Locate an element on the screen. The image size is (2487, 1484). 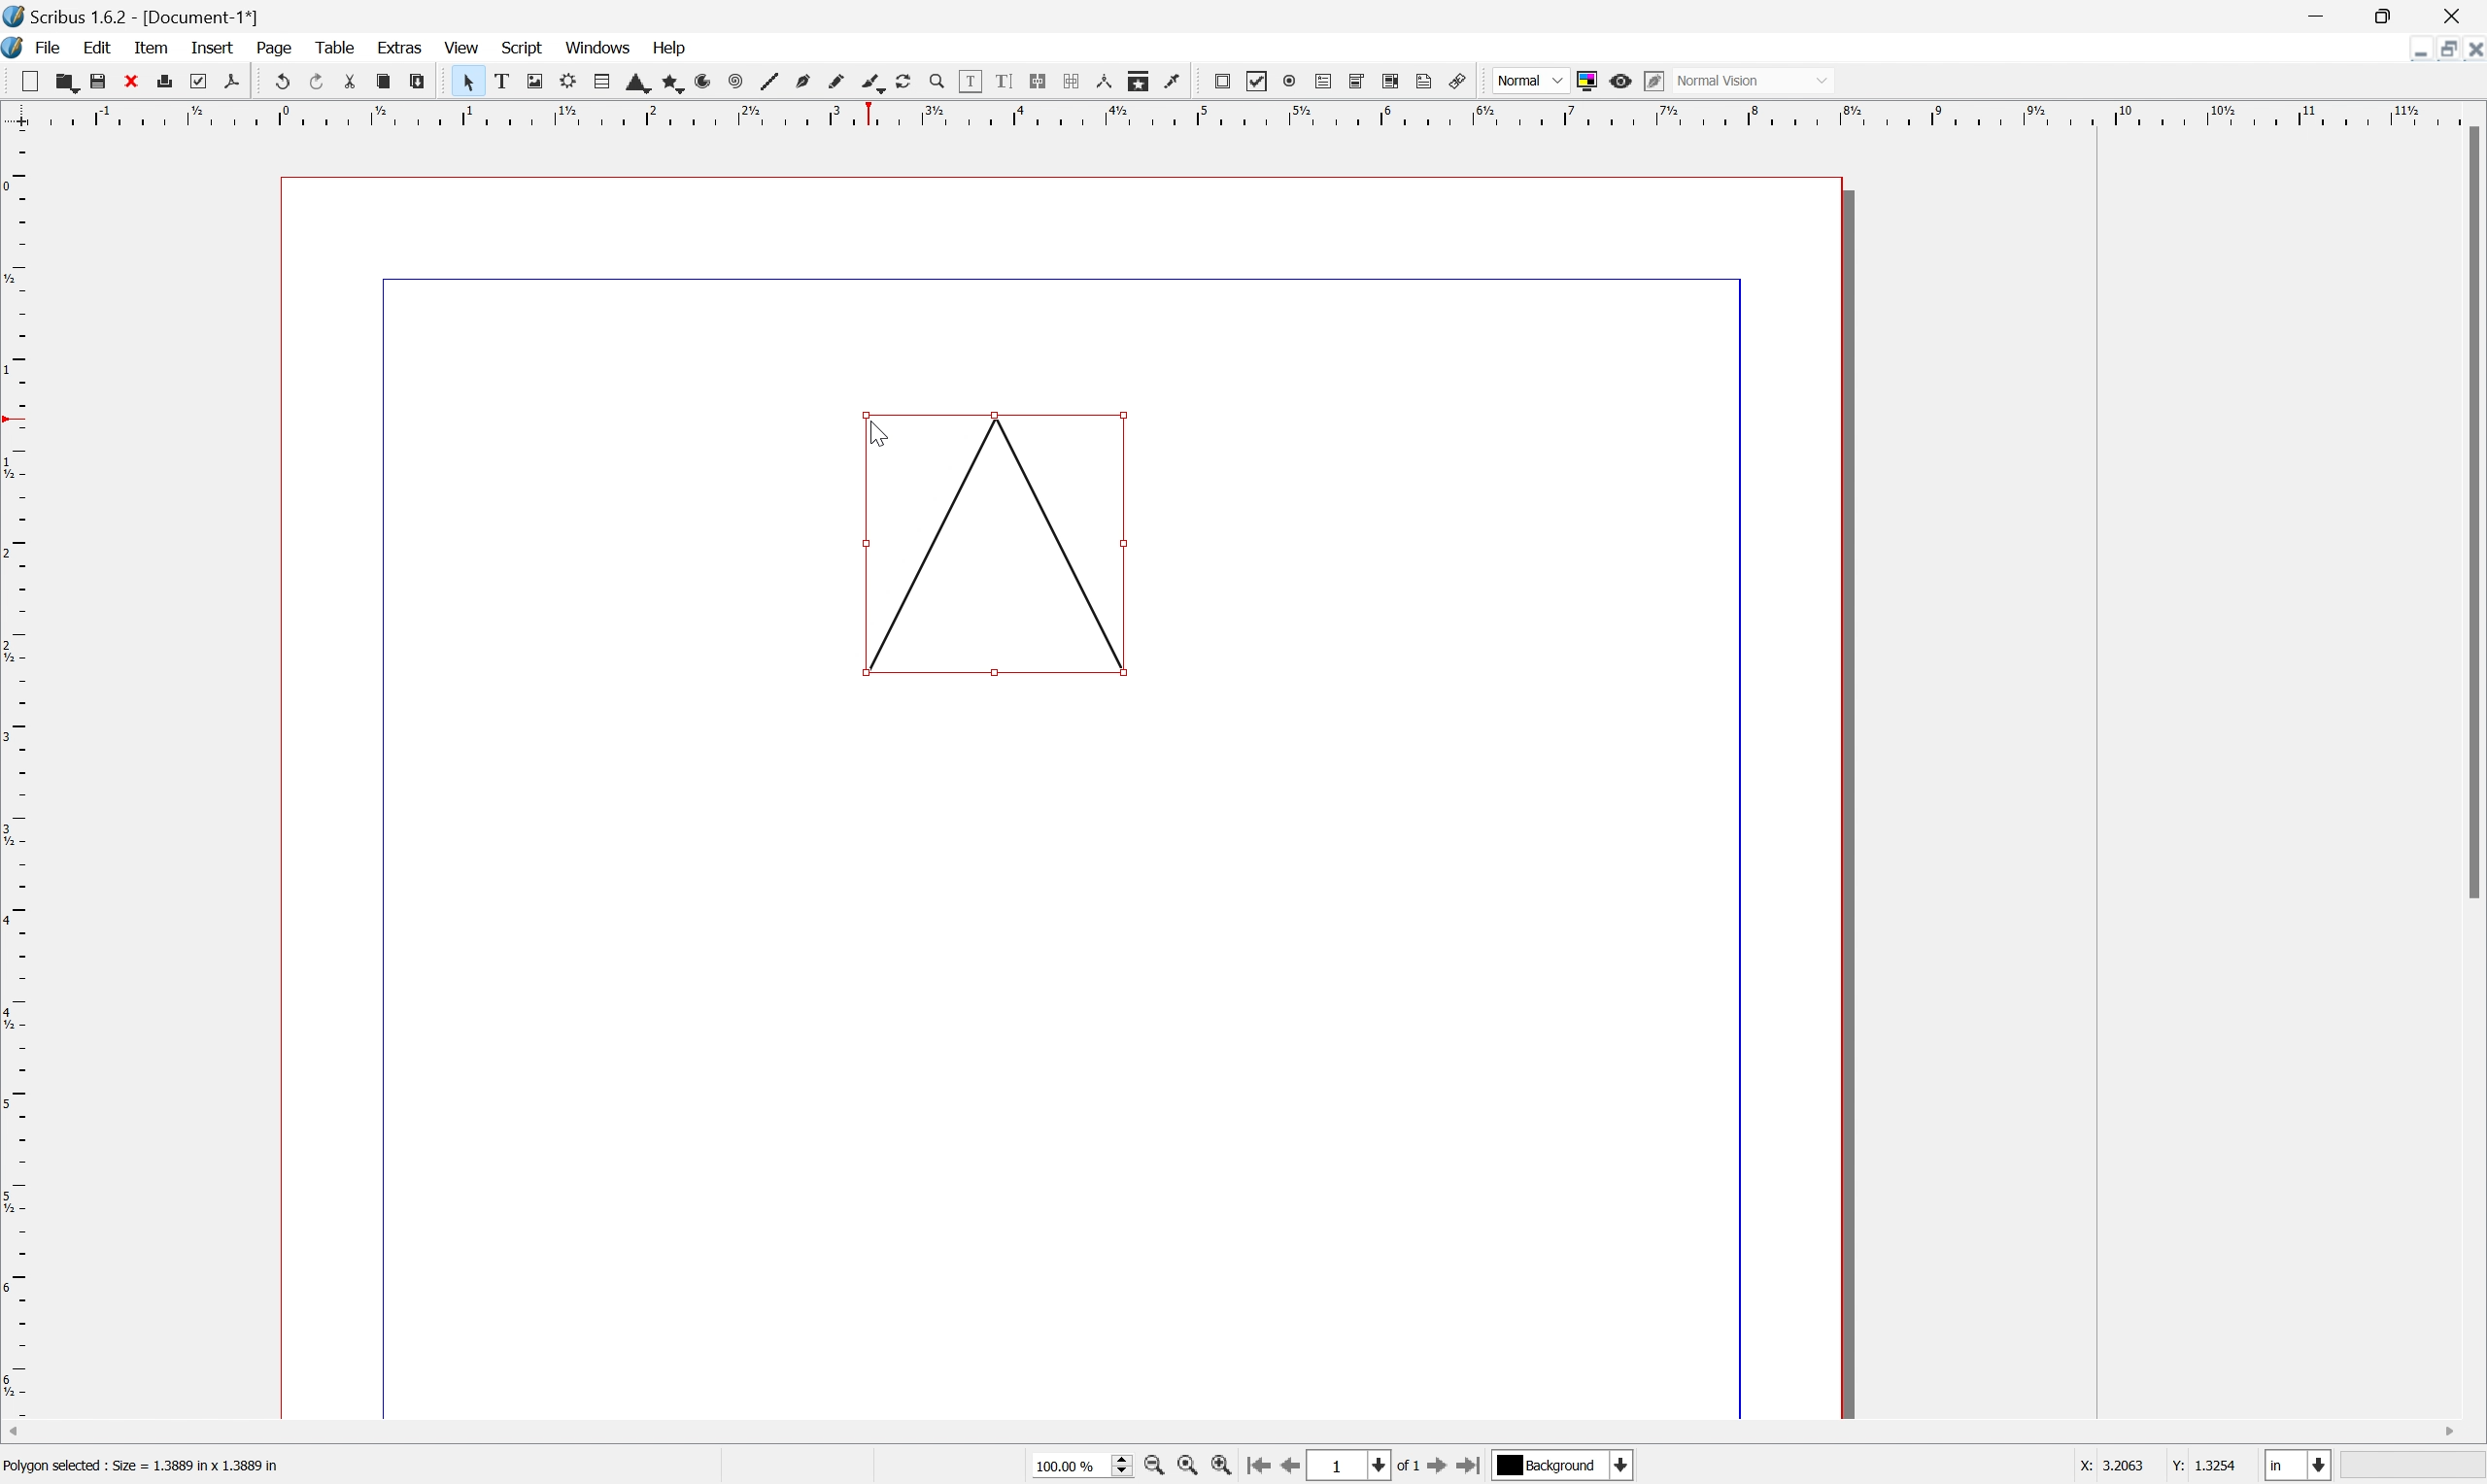
Bezier curve is located at coordinates (801, 80).